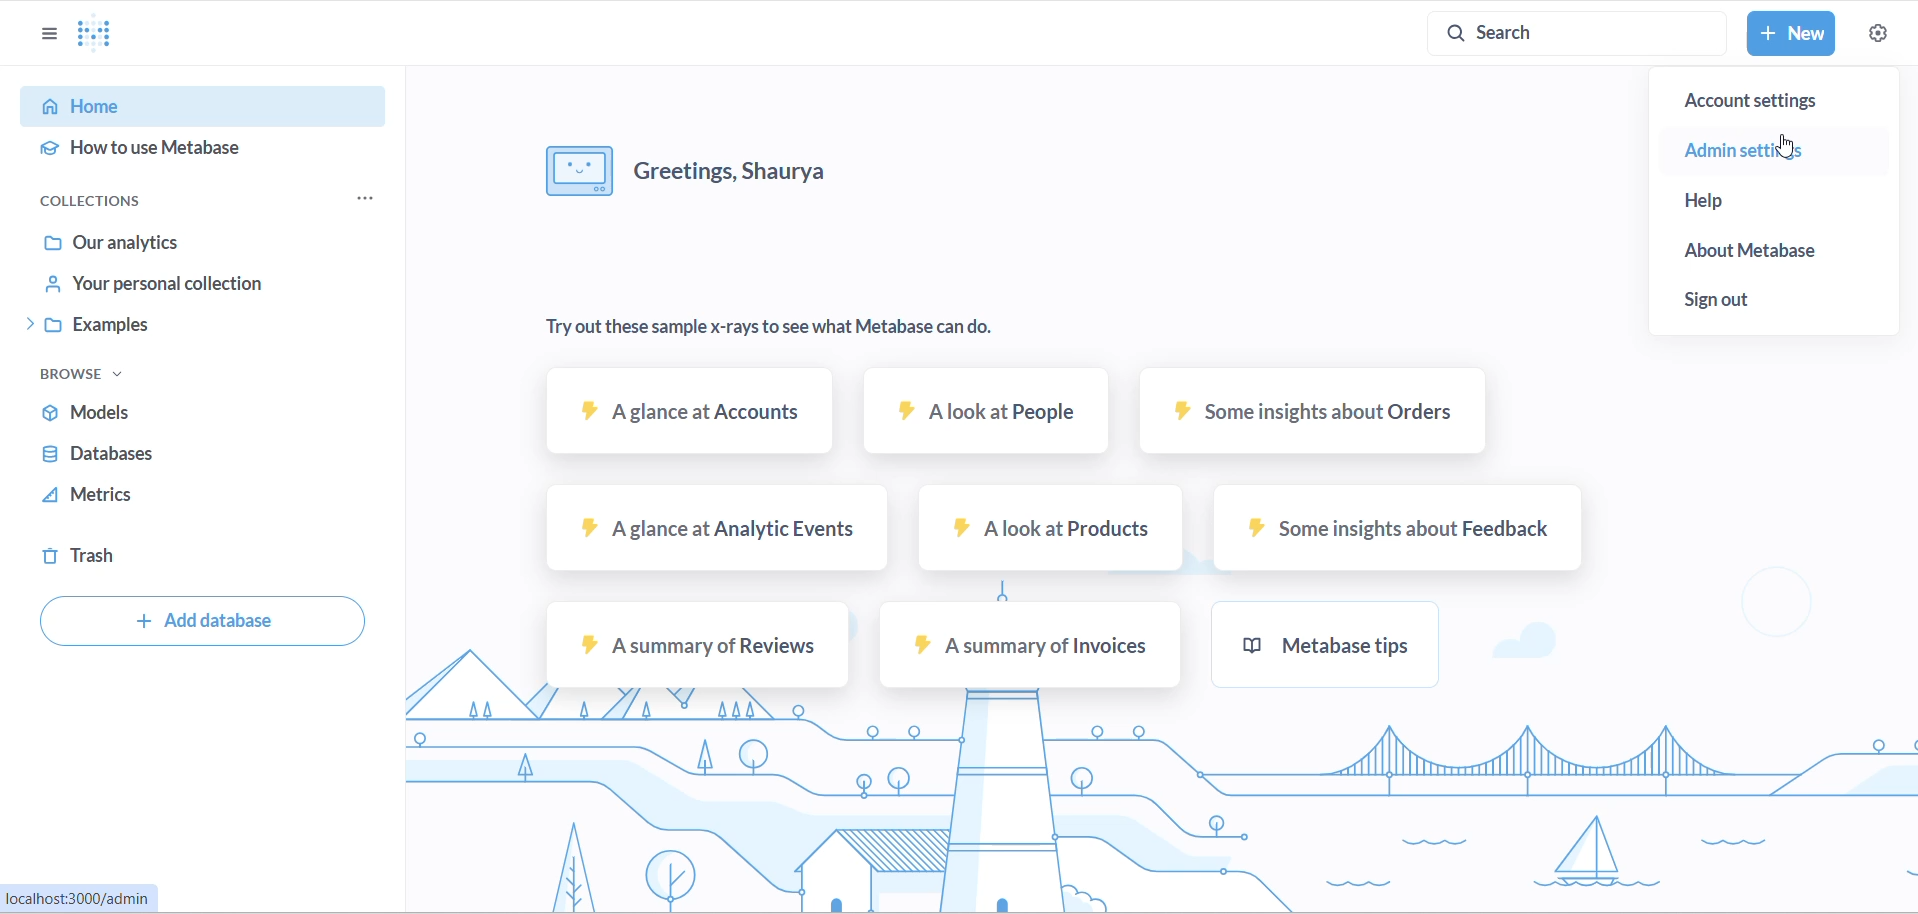 This screenshot has width=1918, height=914. I want to click on greeting, shaurya, so click(747, 166).